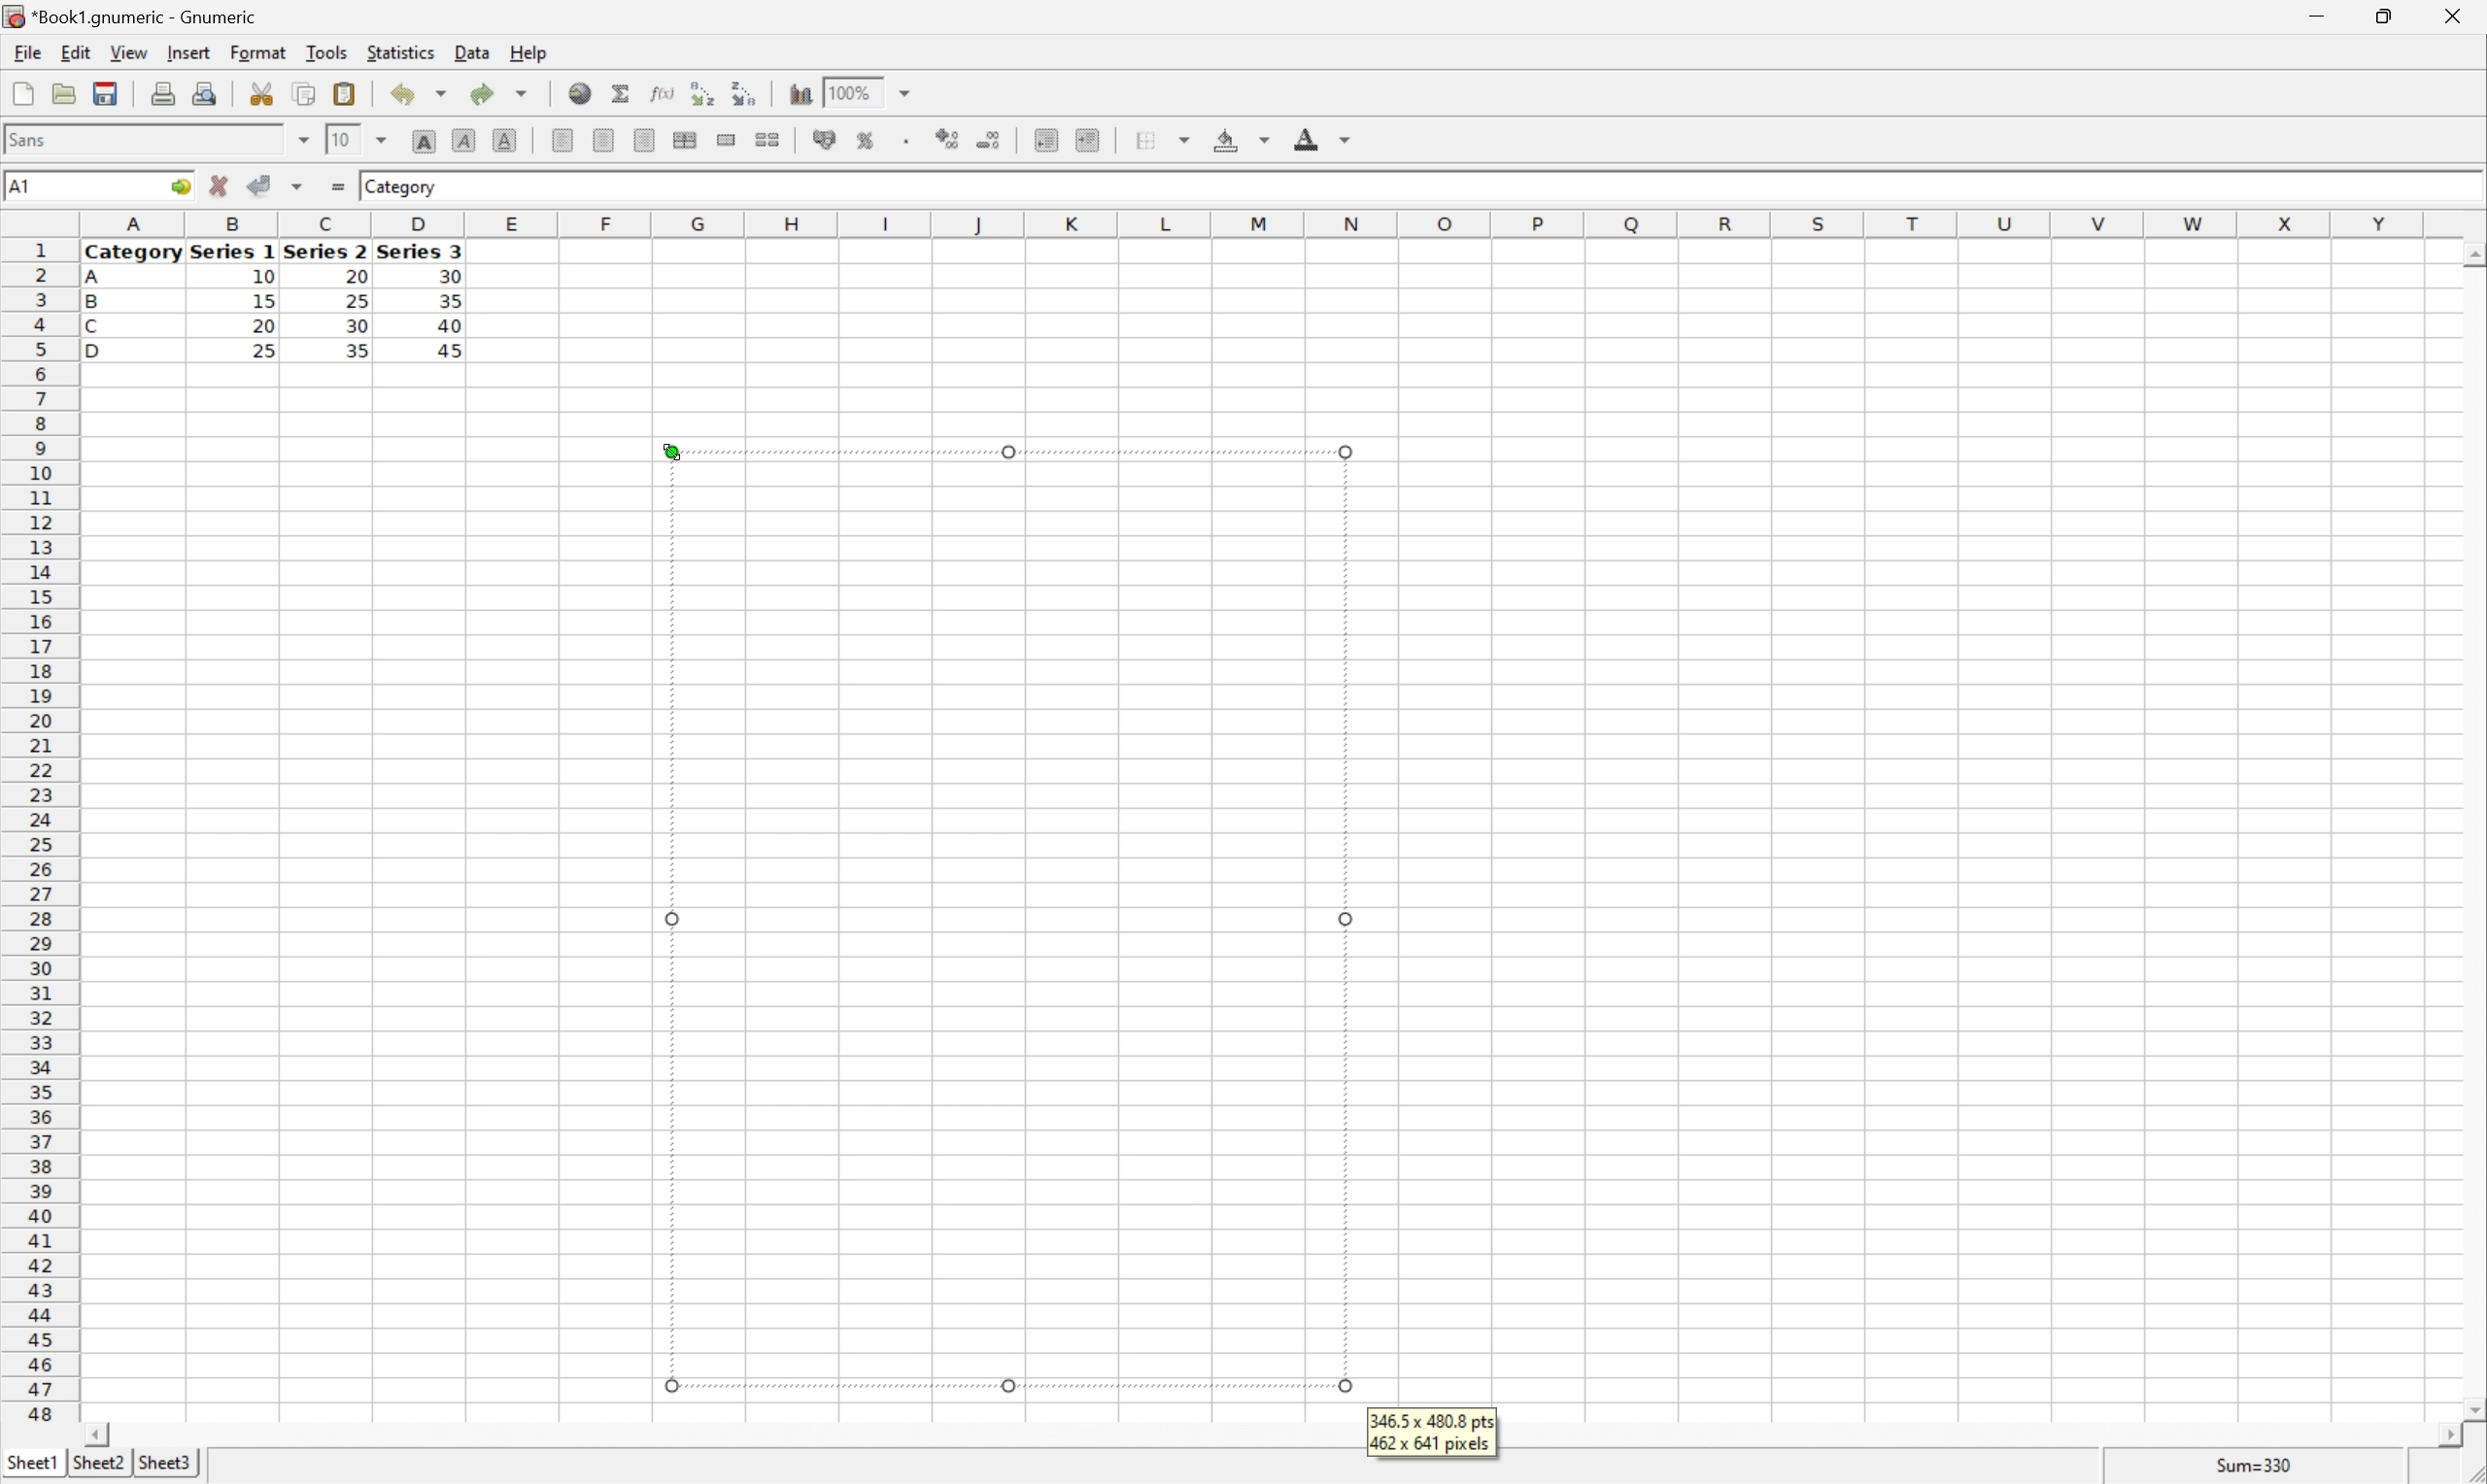 The height and width of the screenshot is (1484, 2487). What do you see at coordinates (207, 94) in the screenshot?
I see `Print preview` at bounding box center [207, 94].